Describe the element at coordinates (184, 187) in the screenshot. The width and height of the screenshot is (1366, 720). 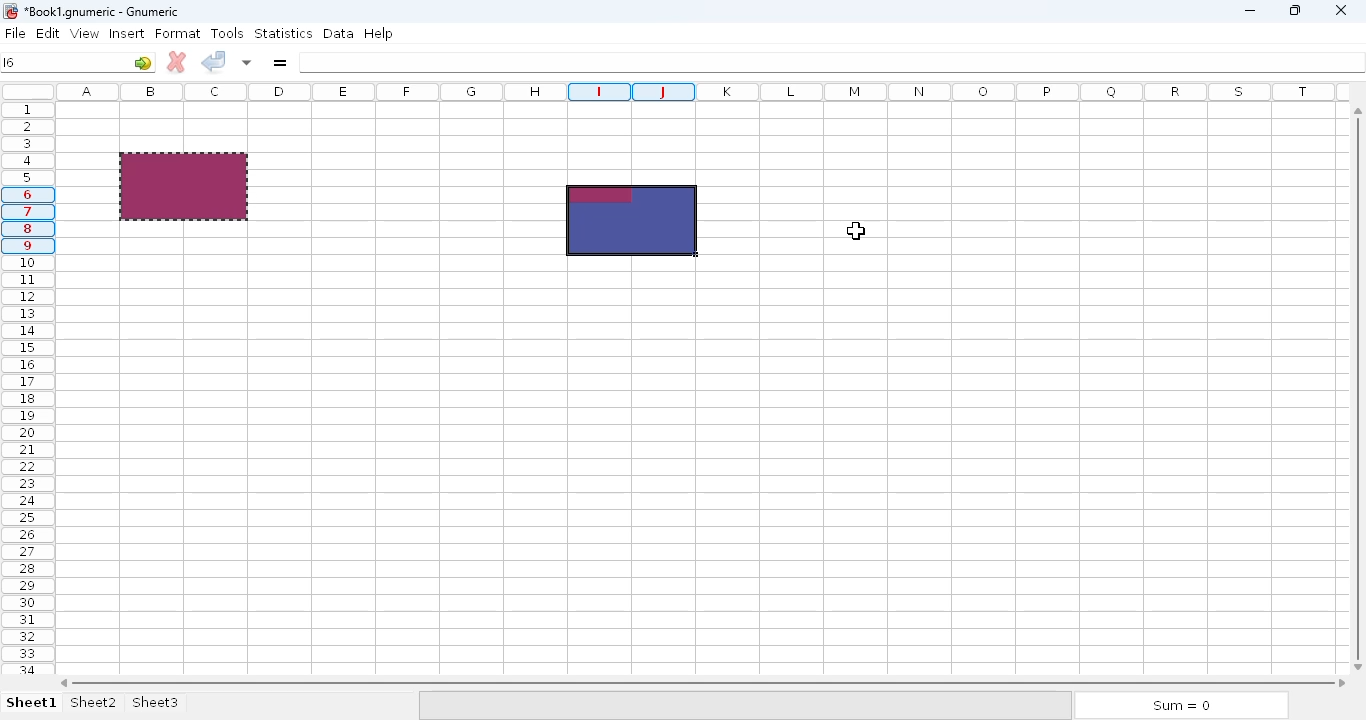
I see `selected range copied` at that location.